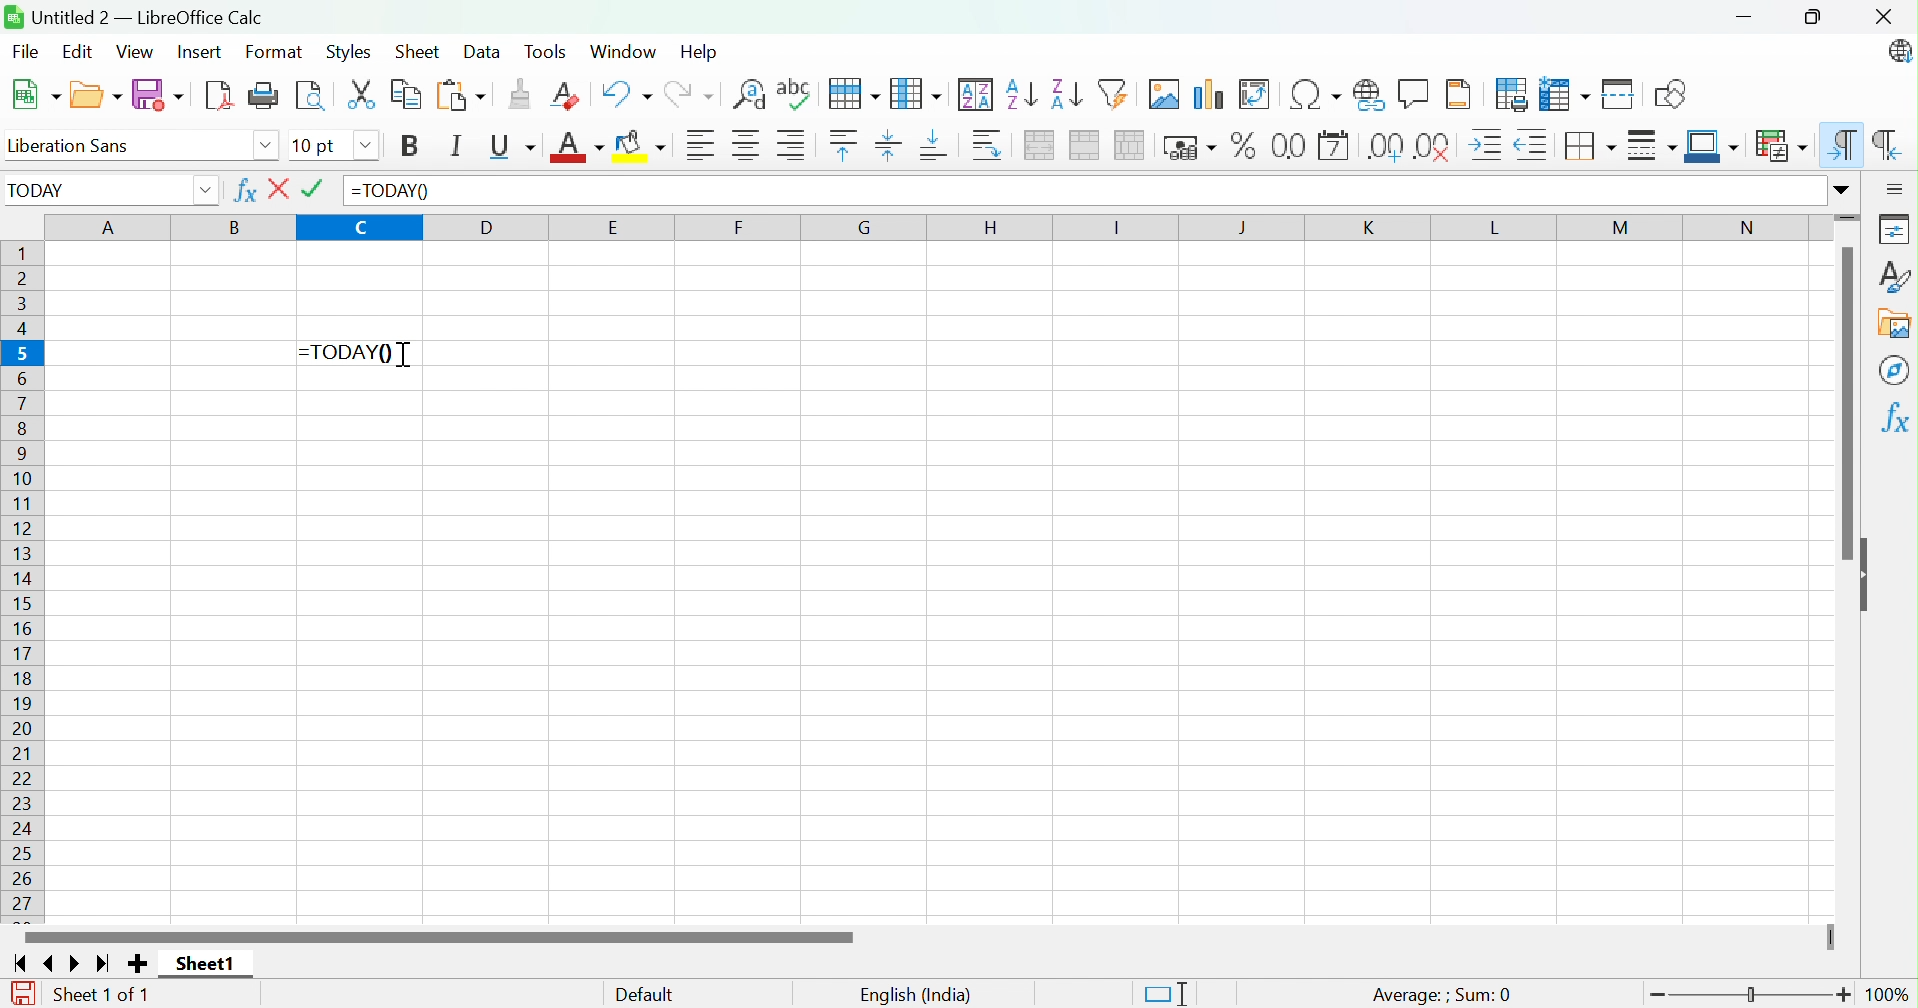 Image resolution: width=1918 pixels, height=1008 pixels. What do you see at coordinates (1881, 17) in the screenshot?
I see `Close` at bounding box center [1881, 17].